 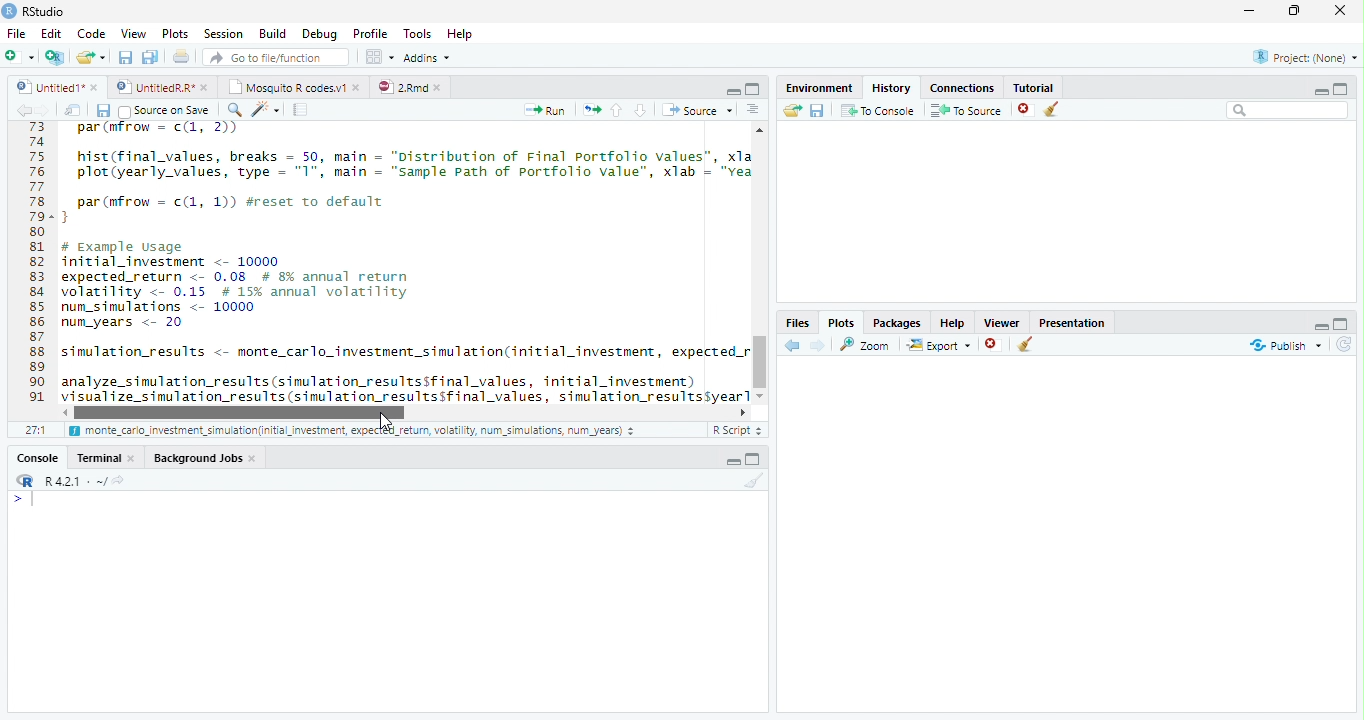 What do you see at coordinates (428, 57) in the screenshot?
I see `Addins` at bounding box center [428, 57].